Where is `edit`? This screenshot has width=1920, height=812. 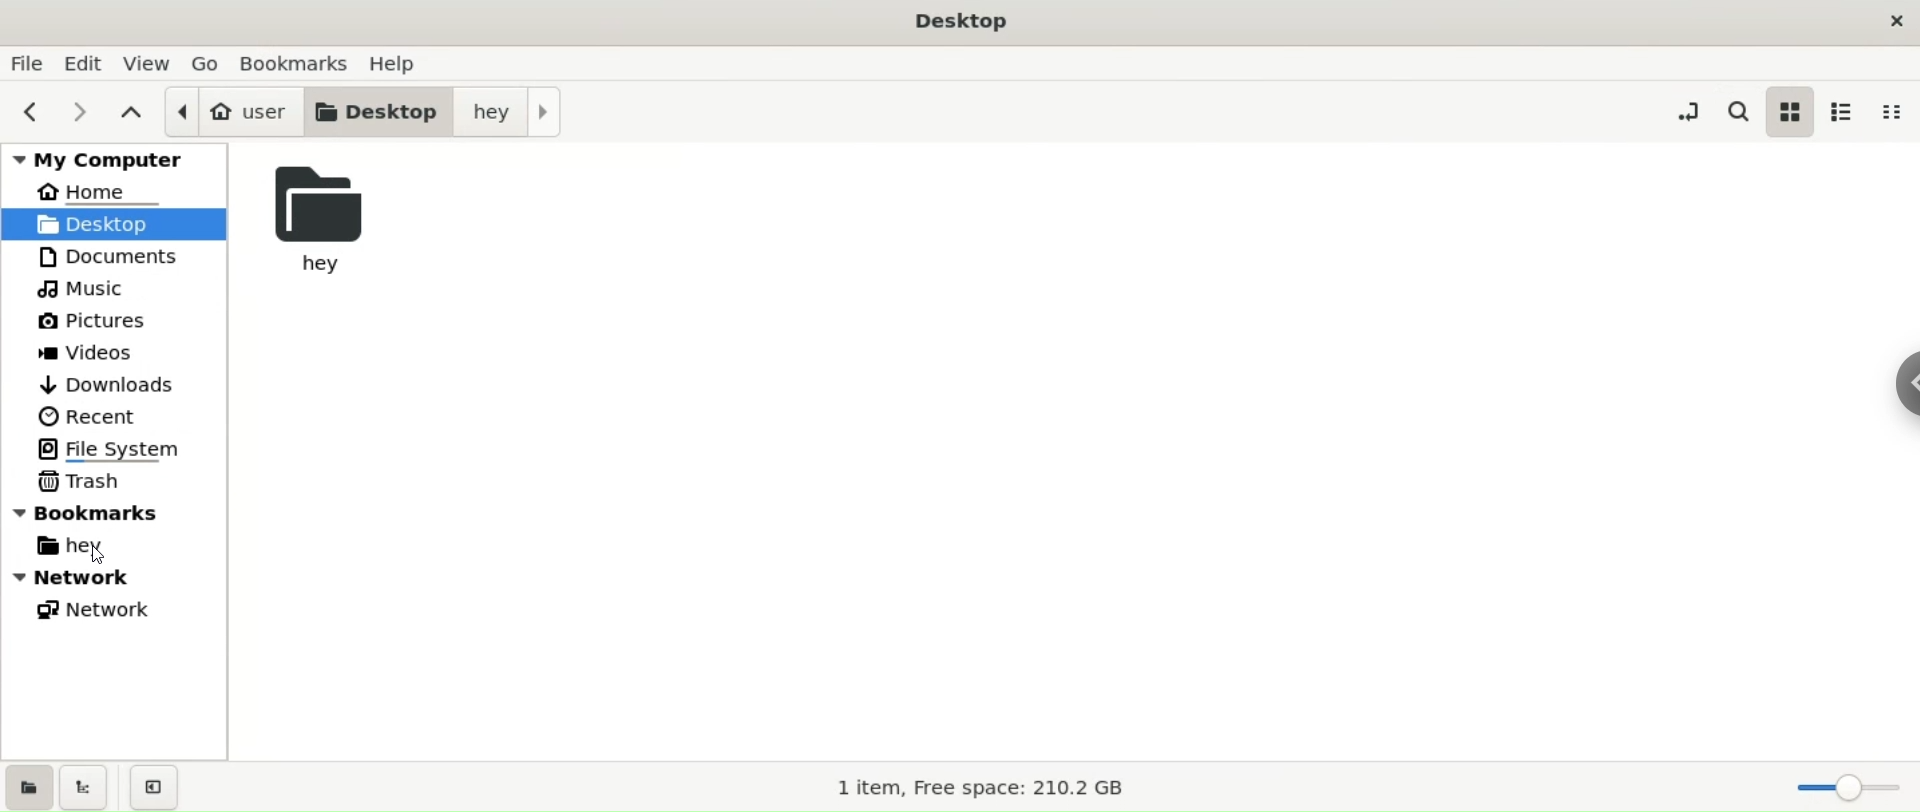 edit is located at coordinates (84, 65).